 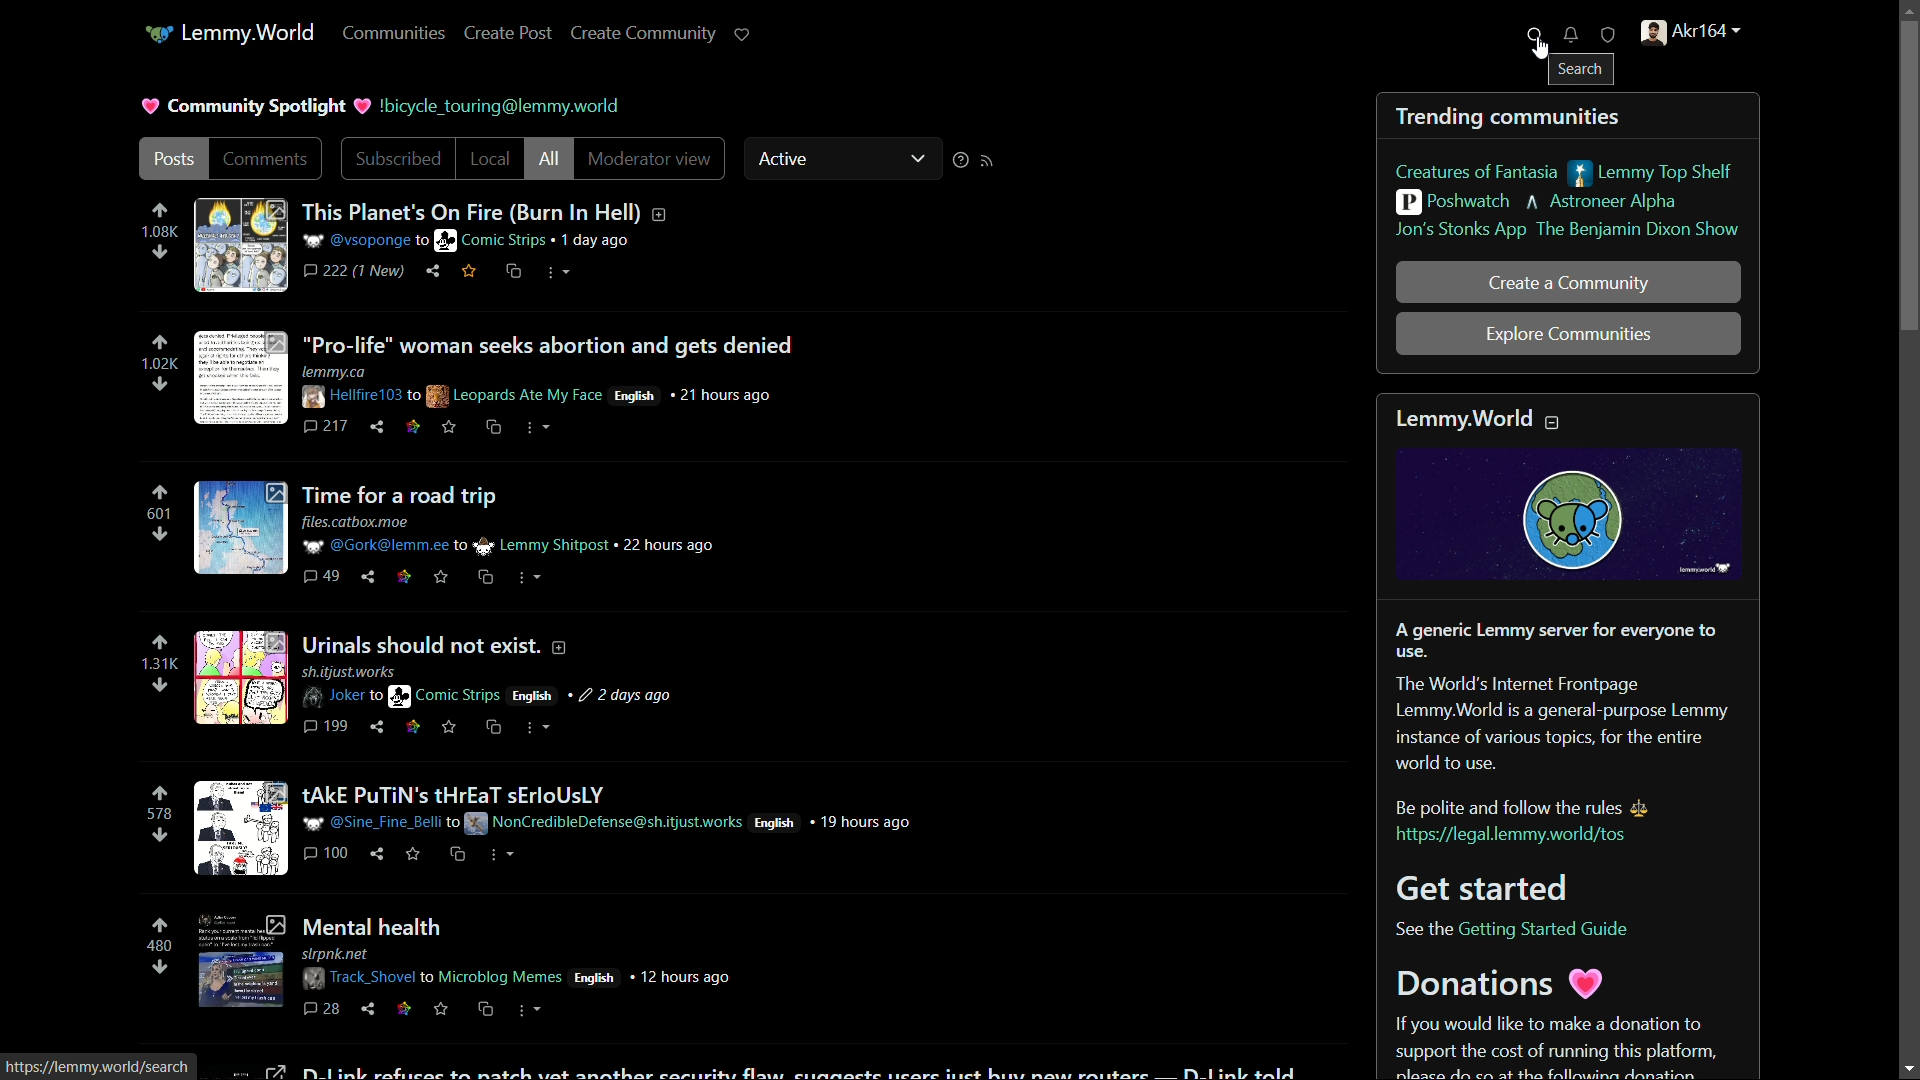 What do you see at coordinates (160, 967) in the screenshot?
I see `downvote` at bounding box center [160, 967].